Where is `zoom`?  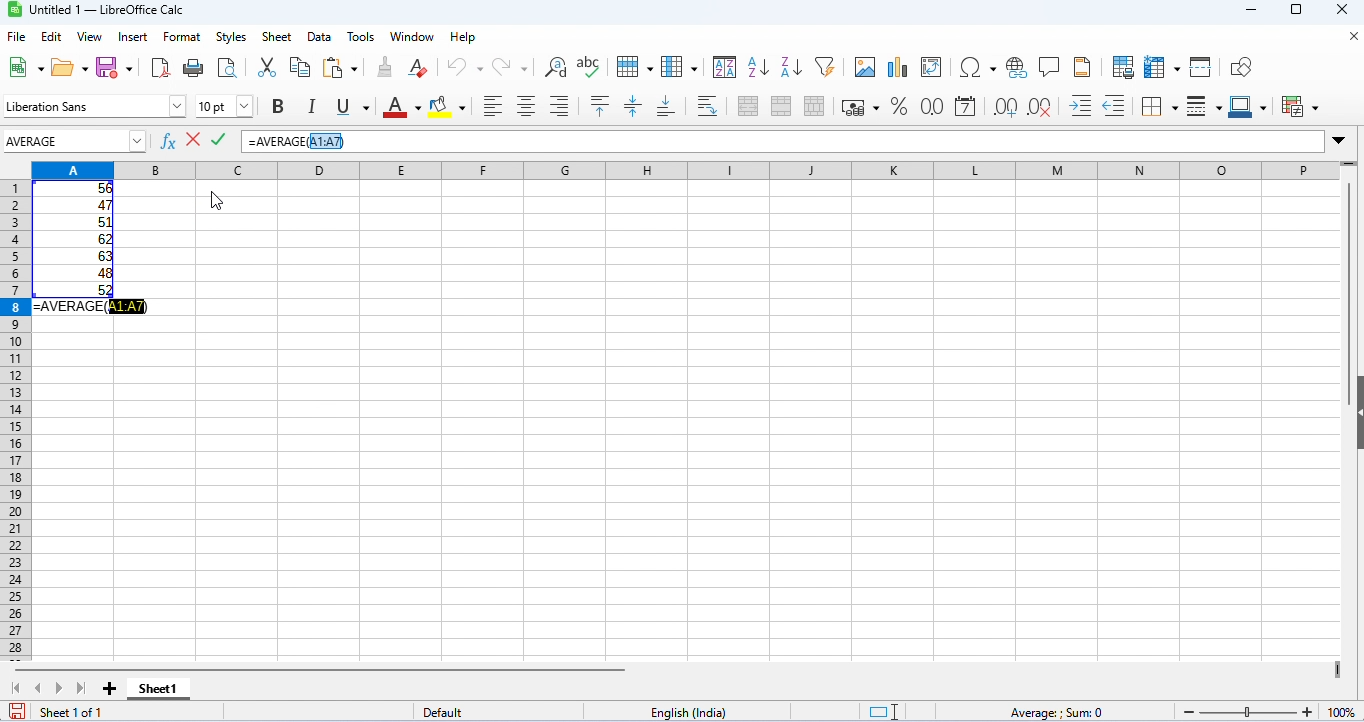
zoom is located at coordinates (1269, 709).